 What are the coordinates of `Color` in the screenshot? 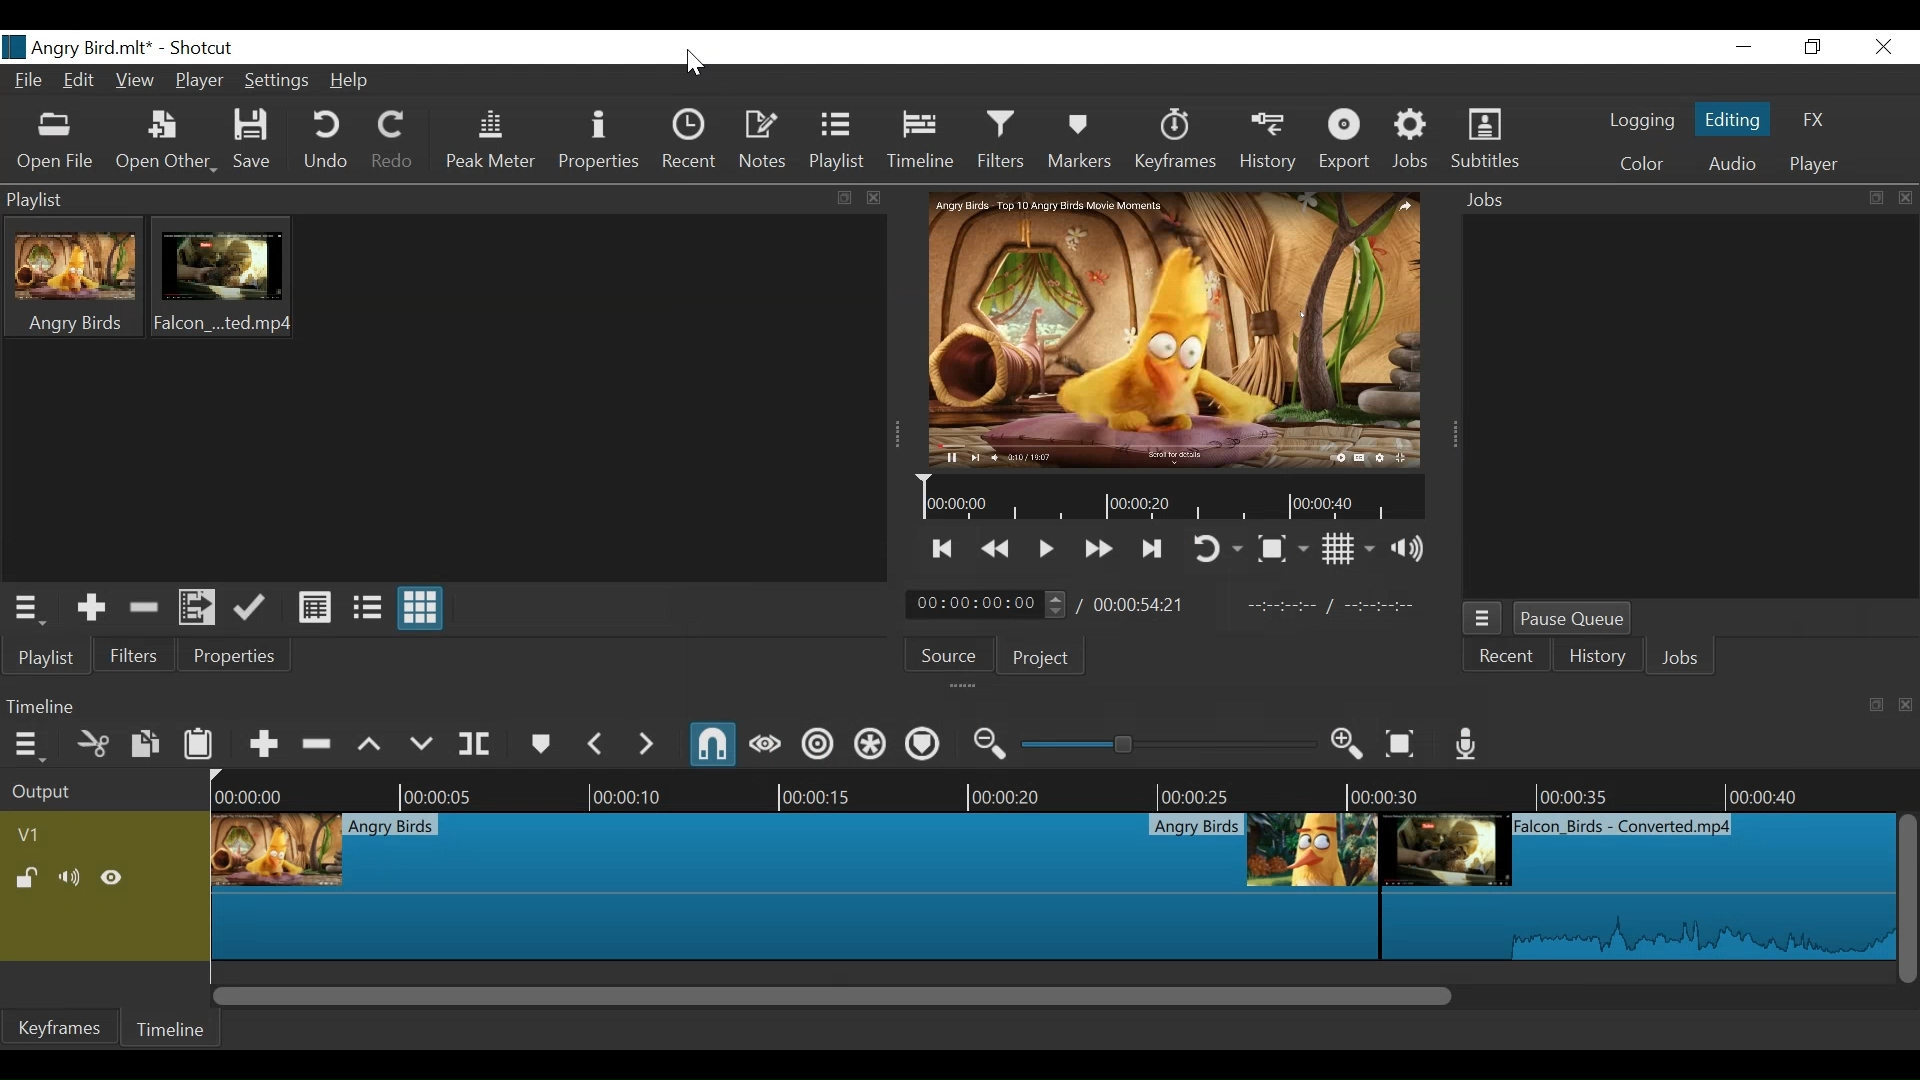 It's located at (1643, 164).